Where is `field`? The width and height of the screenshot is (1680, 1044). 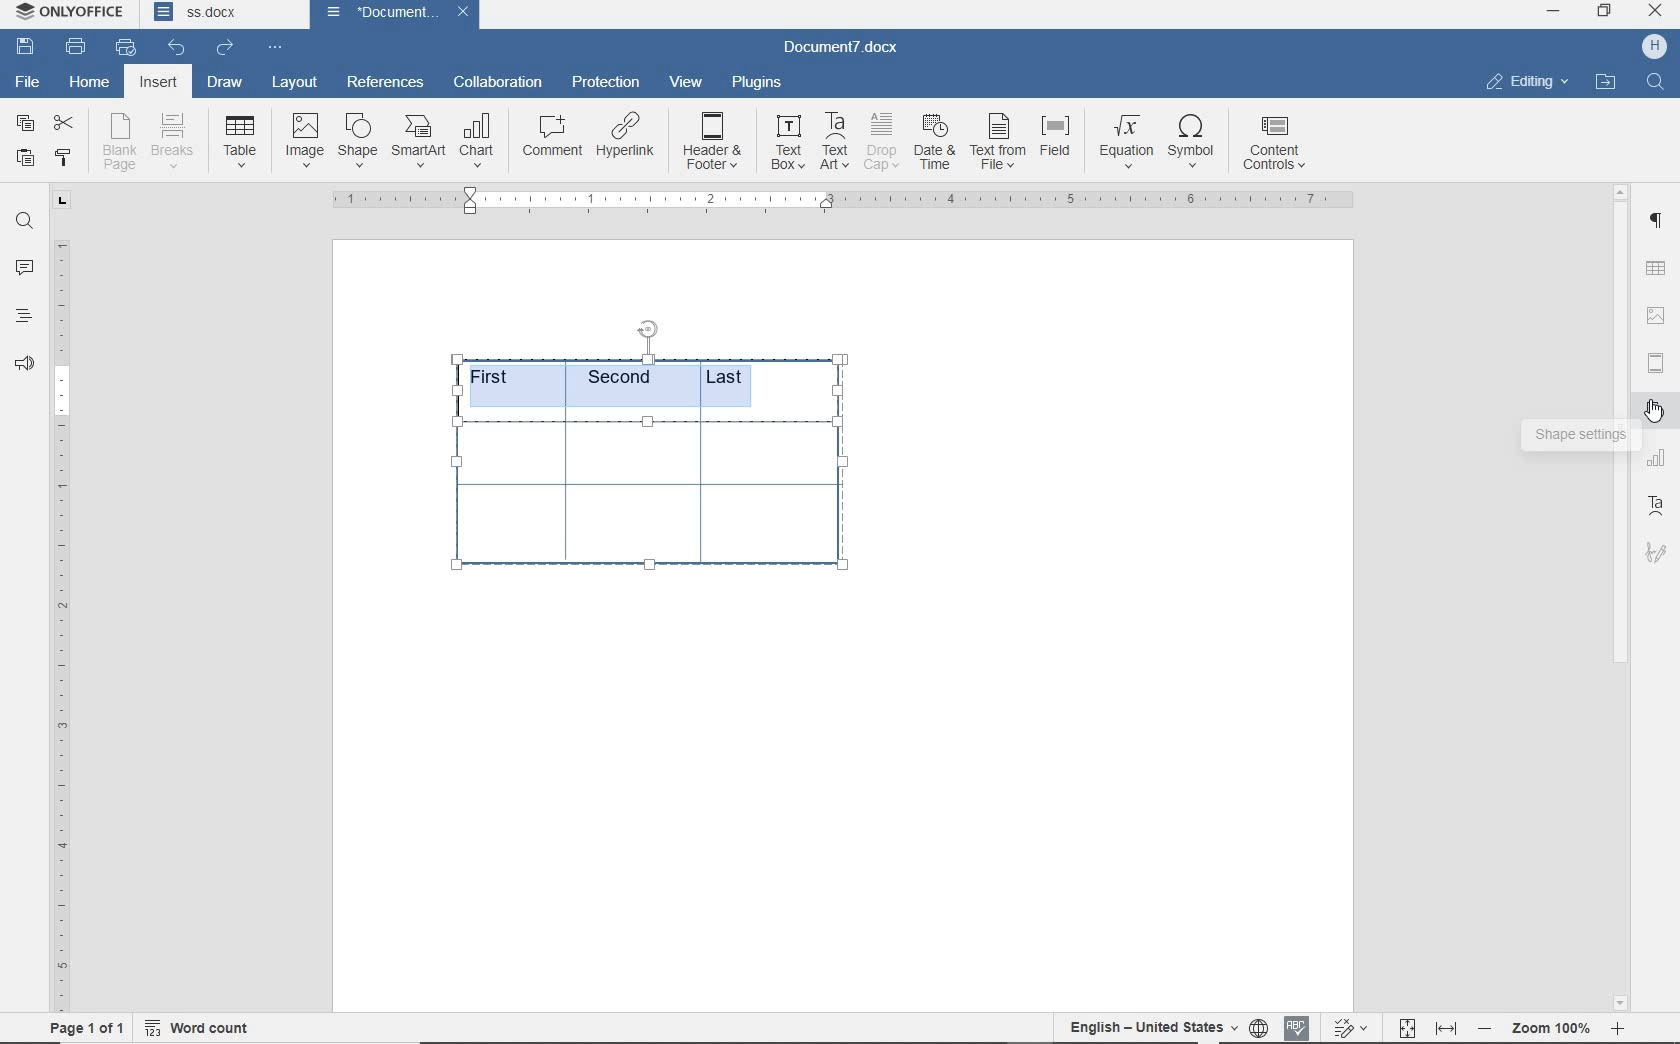 field is located at coordinates (1058, 142).